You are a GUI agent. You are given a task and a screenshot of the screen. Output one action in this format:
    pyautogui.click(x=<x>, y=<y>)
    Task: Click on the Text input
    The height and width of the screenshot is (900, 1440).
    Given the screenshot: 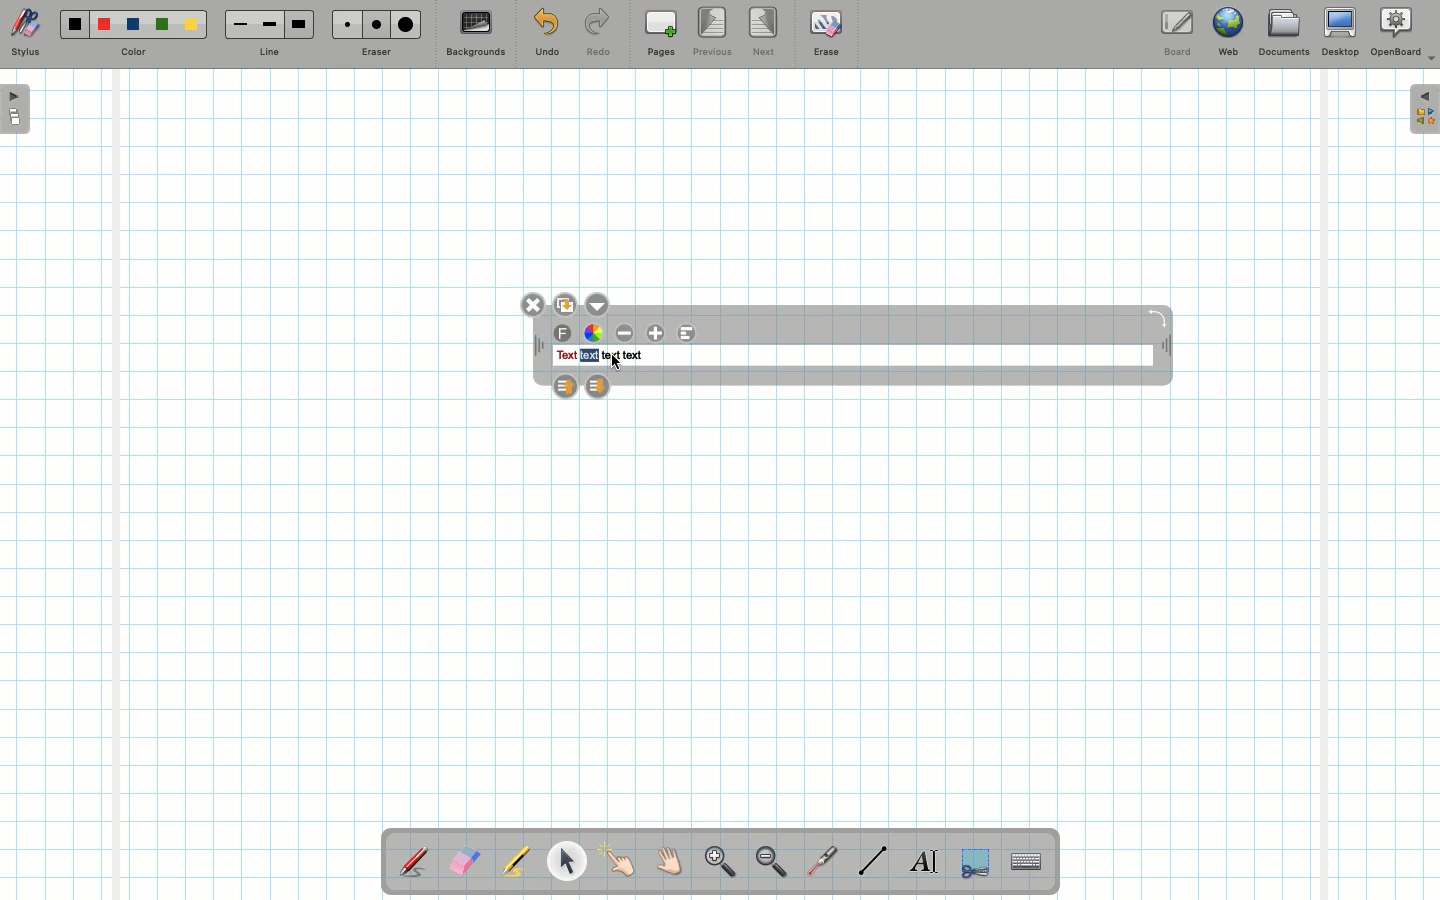 What is the action you would take?
    pyautogui.click(x=1027, y=856)
    